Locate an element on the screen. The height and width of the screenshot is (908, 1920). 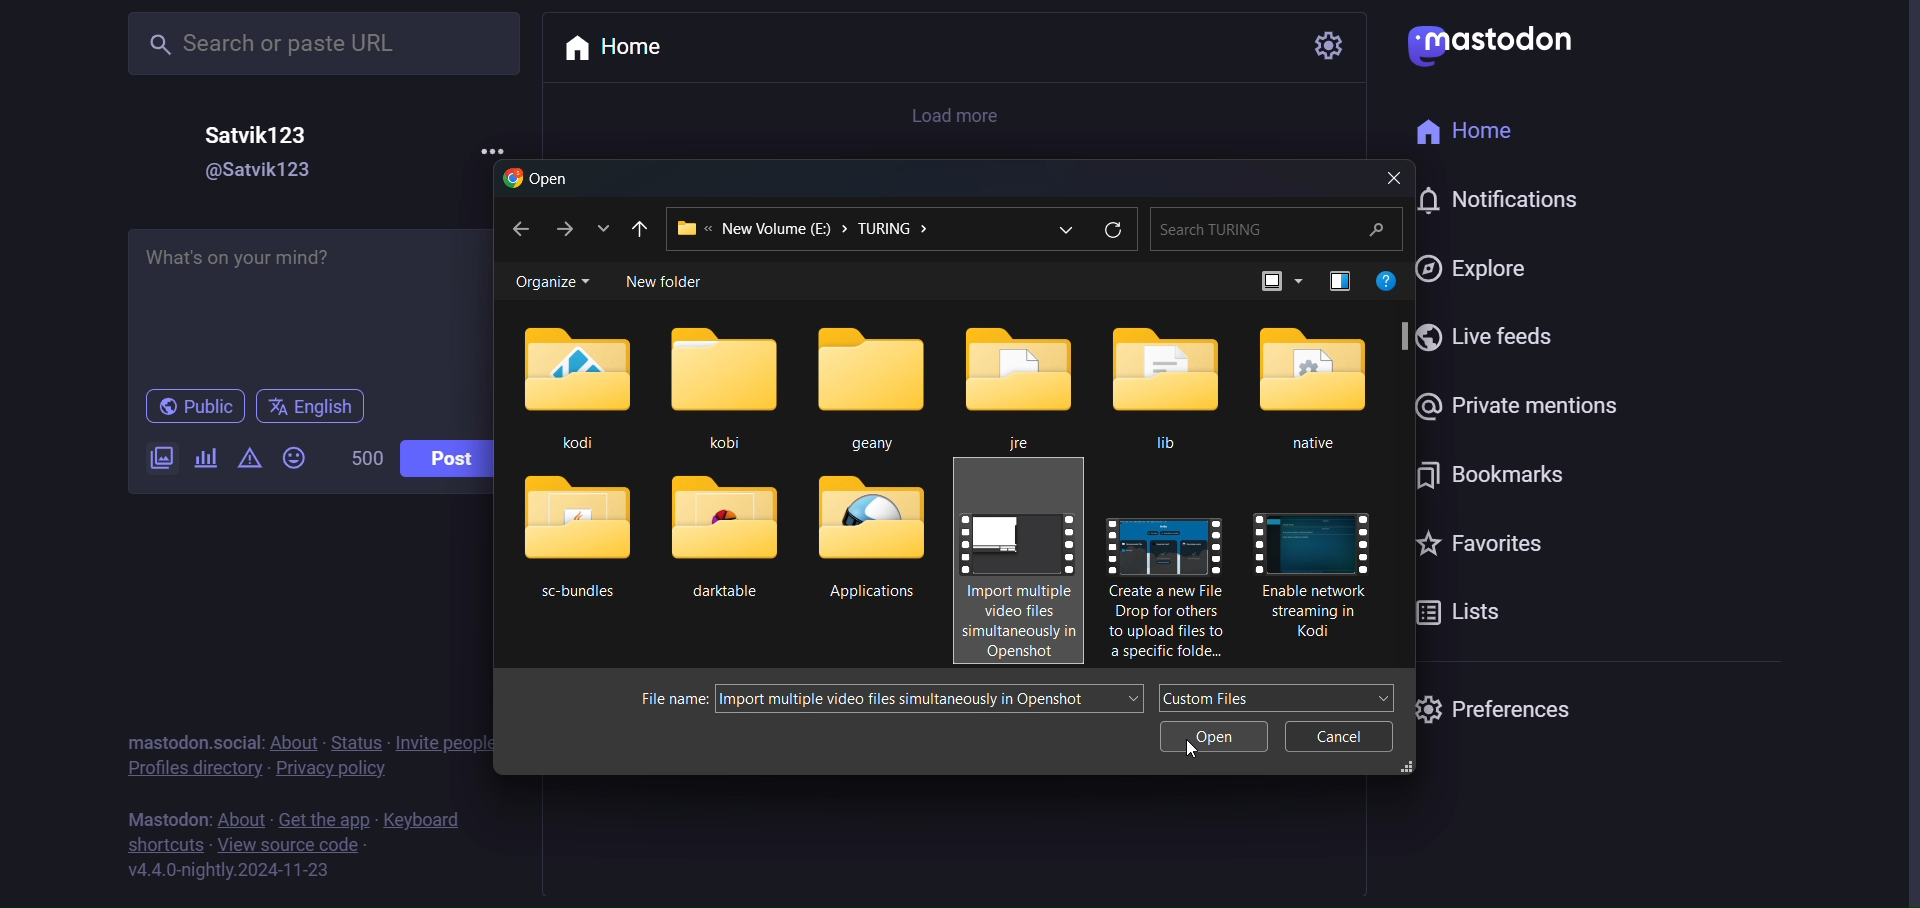
home is located at coordinates (622, 50).